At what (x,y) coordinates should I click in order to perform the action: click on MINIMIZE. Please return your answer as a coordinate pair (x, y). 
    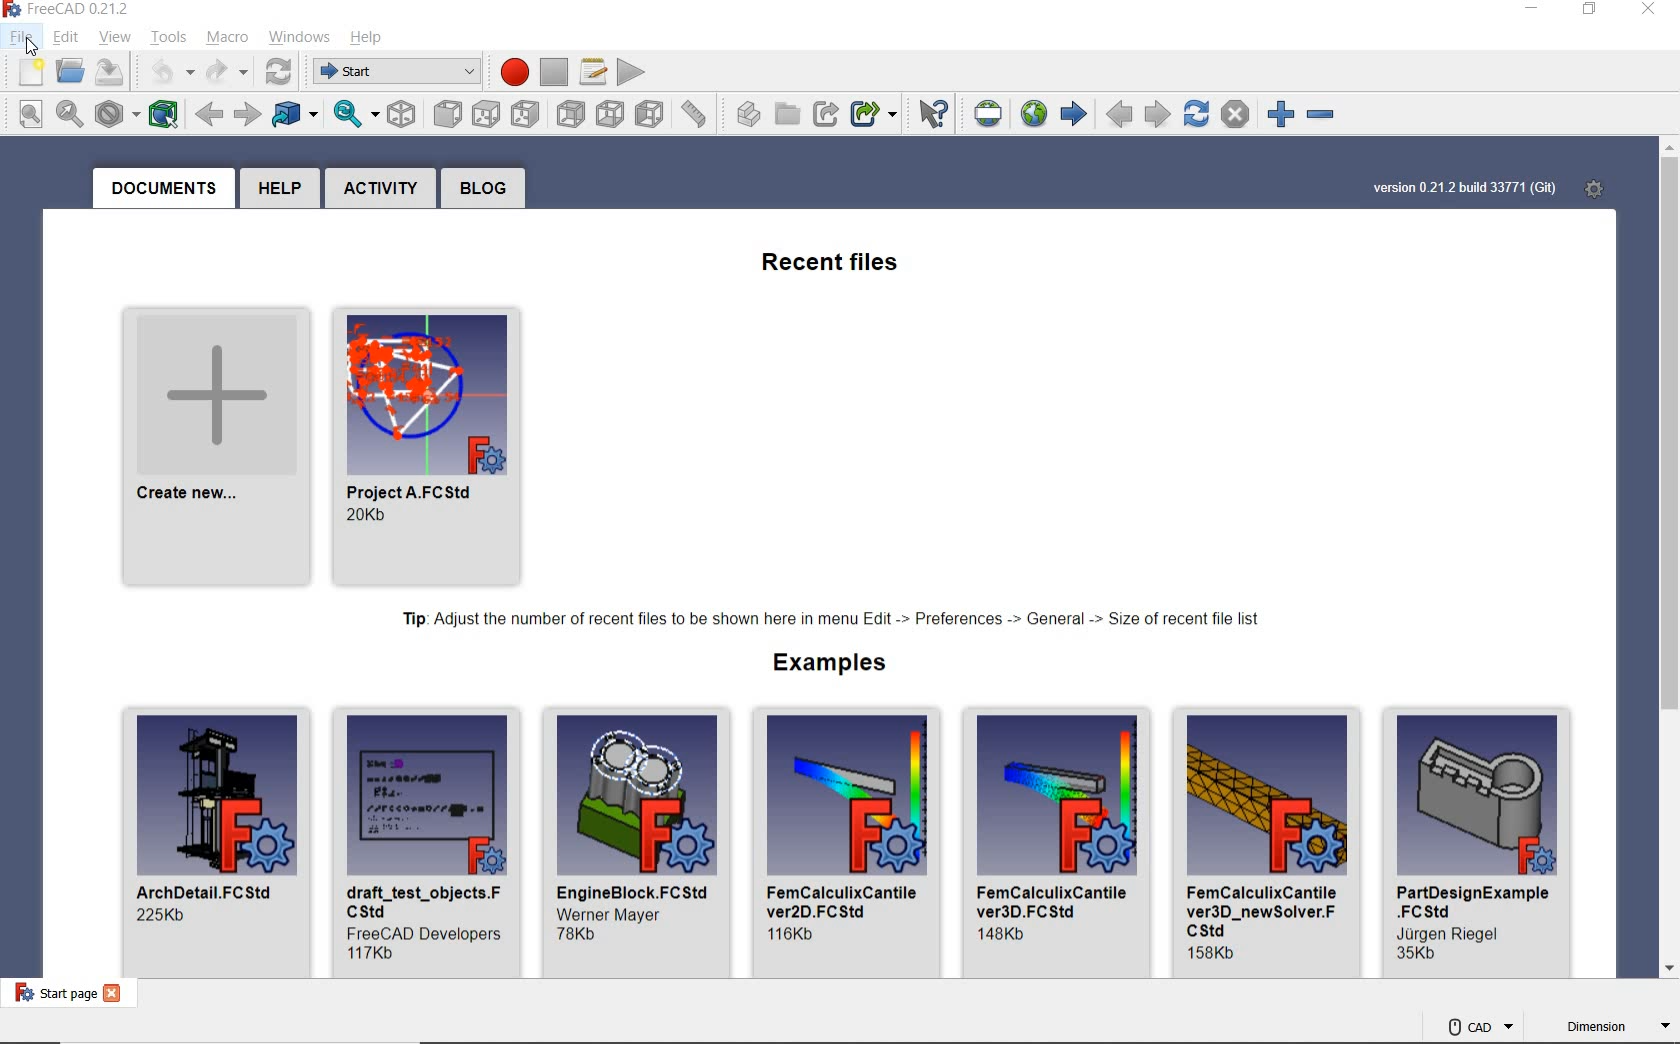
    Looking at the image, I should click on (1535, 11).